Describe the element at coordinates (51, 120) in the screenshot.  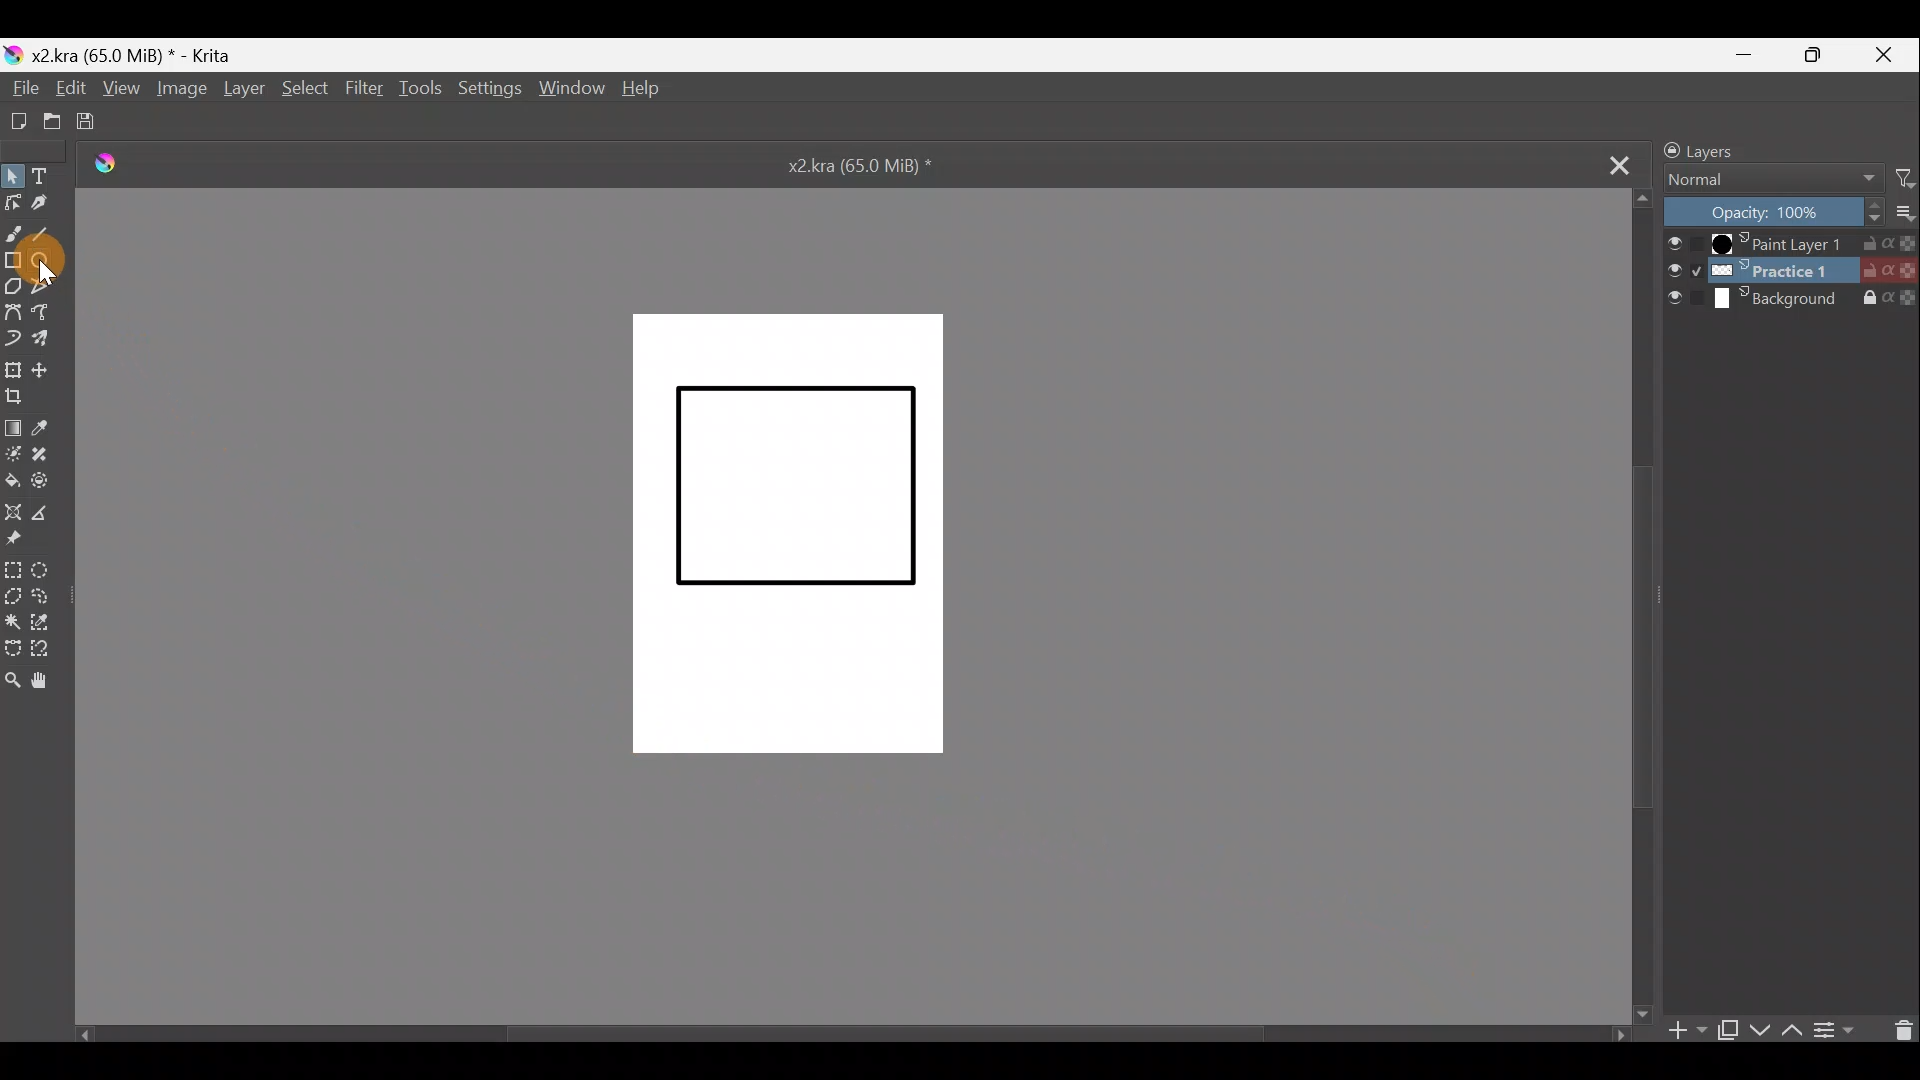
I see `Open existing document` at that location.